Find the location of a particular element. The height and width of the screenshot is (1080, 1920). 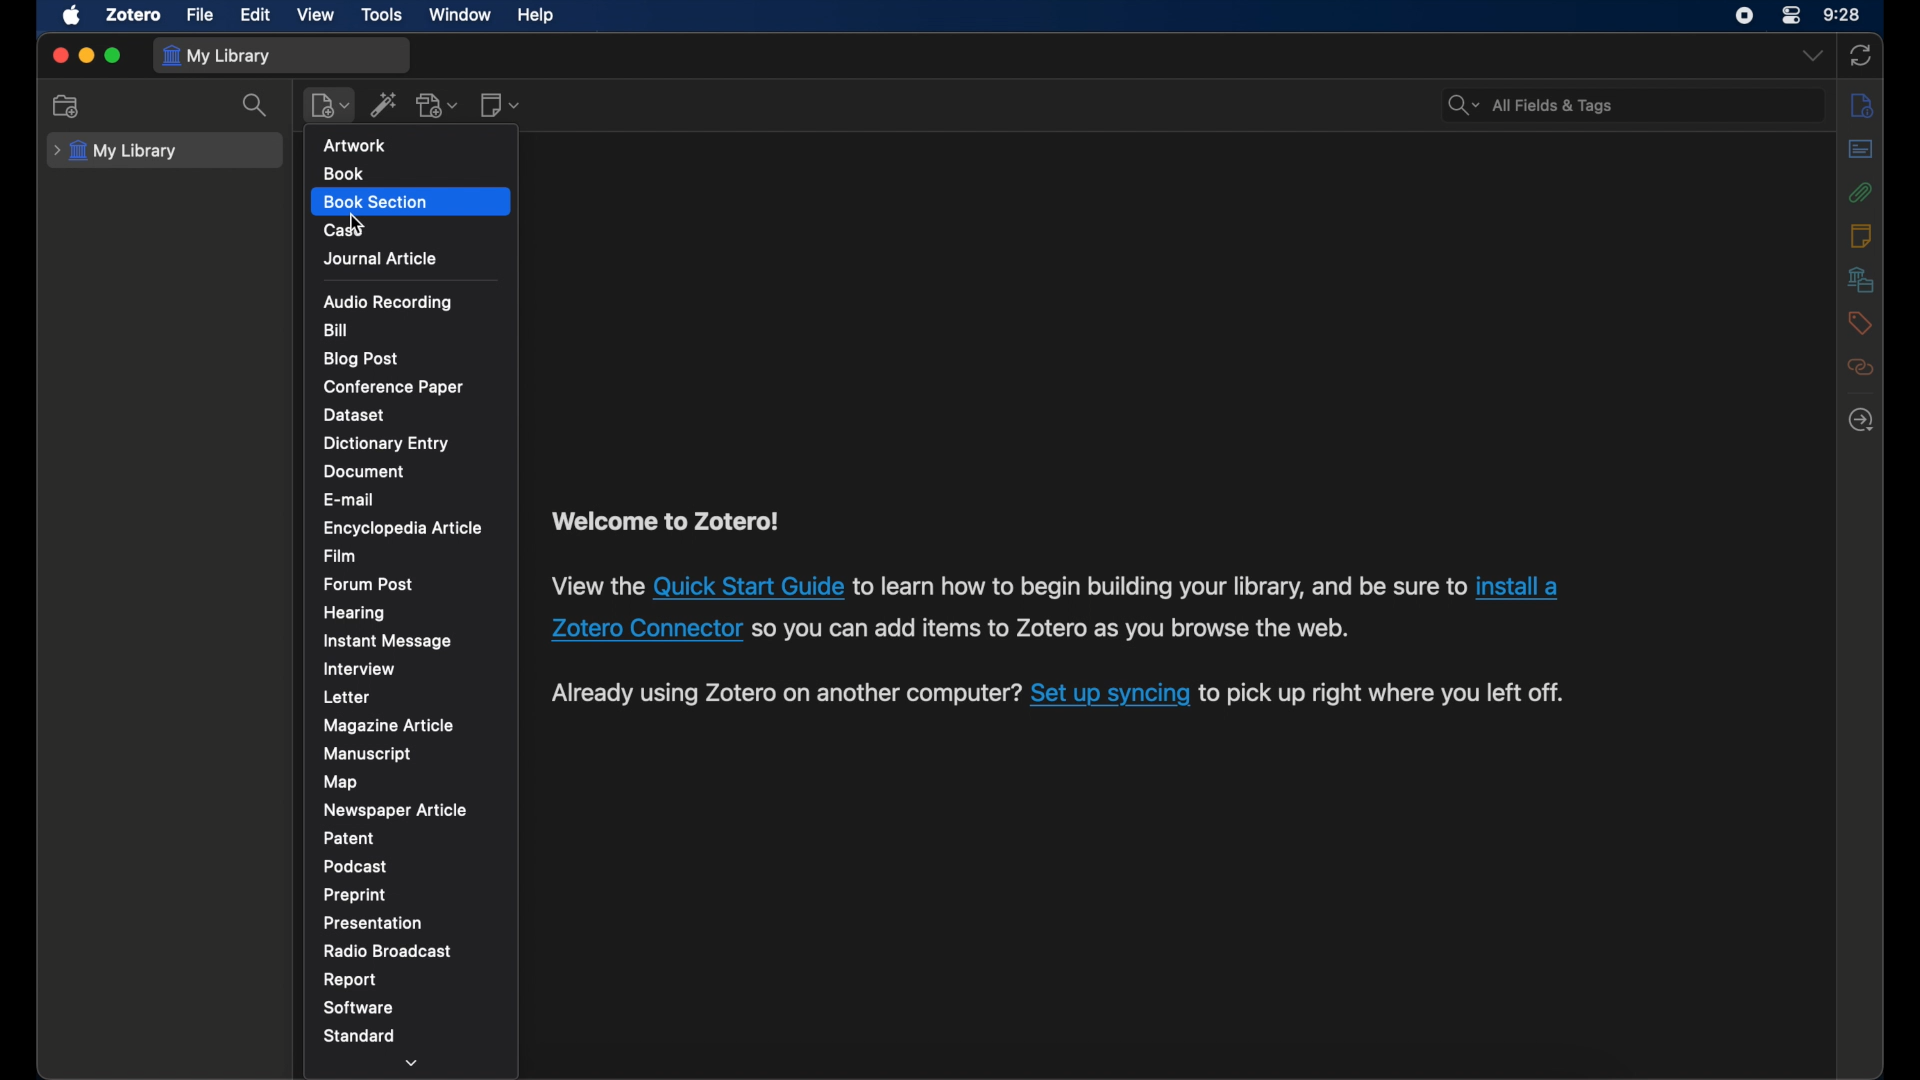

tags is located at coordinates (1859, 323).